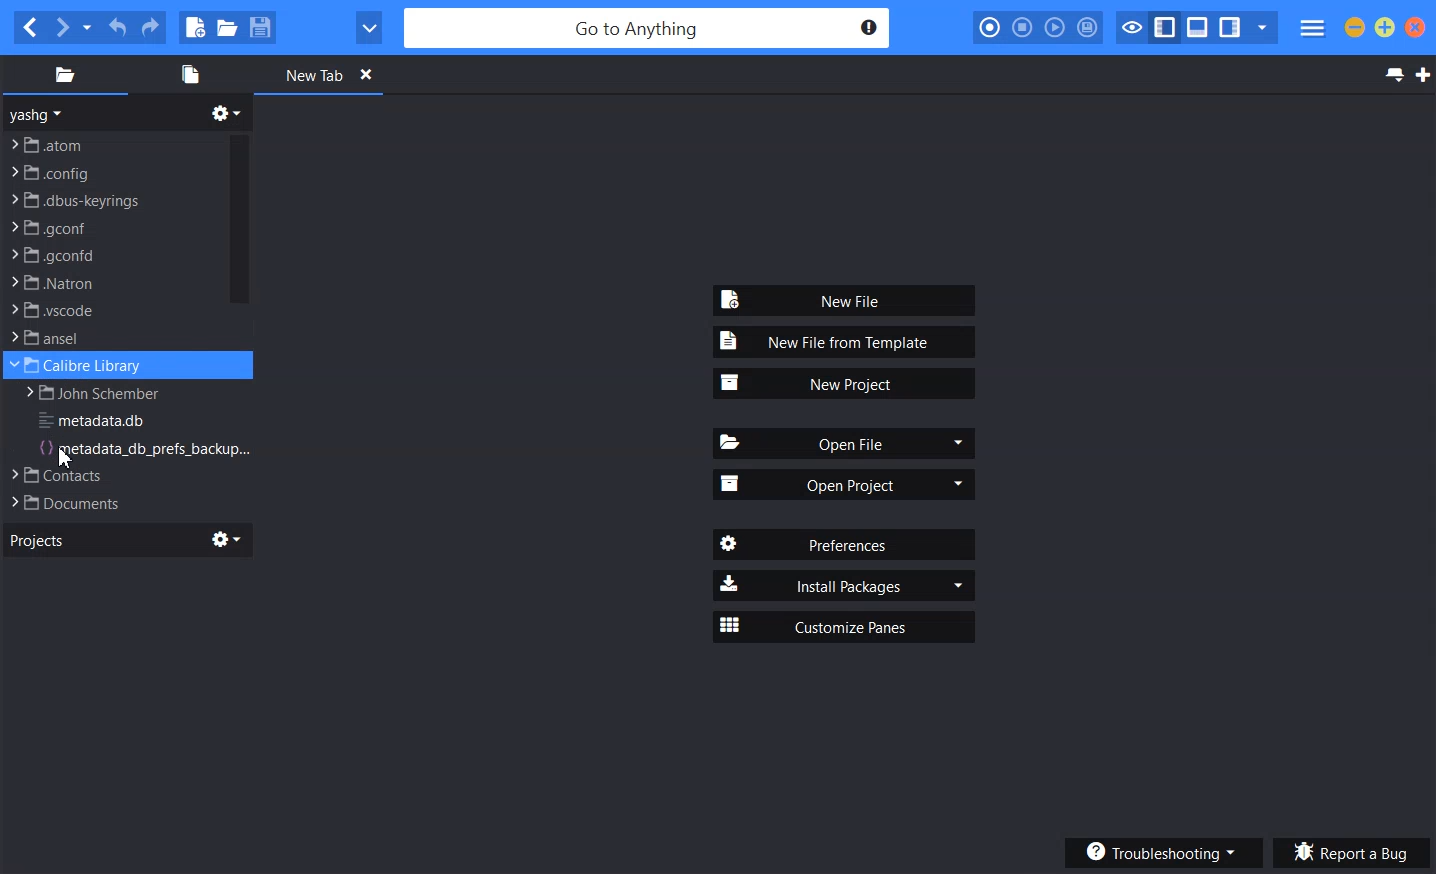  What do you see at coordinates (226, 113) in the screenshot?
I see `Directory related function` at bounding box center [226, 113].